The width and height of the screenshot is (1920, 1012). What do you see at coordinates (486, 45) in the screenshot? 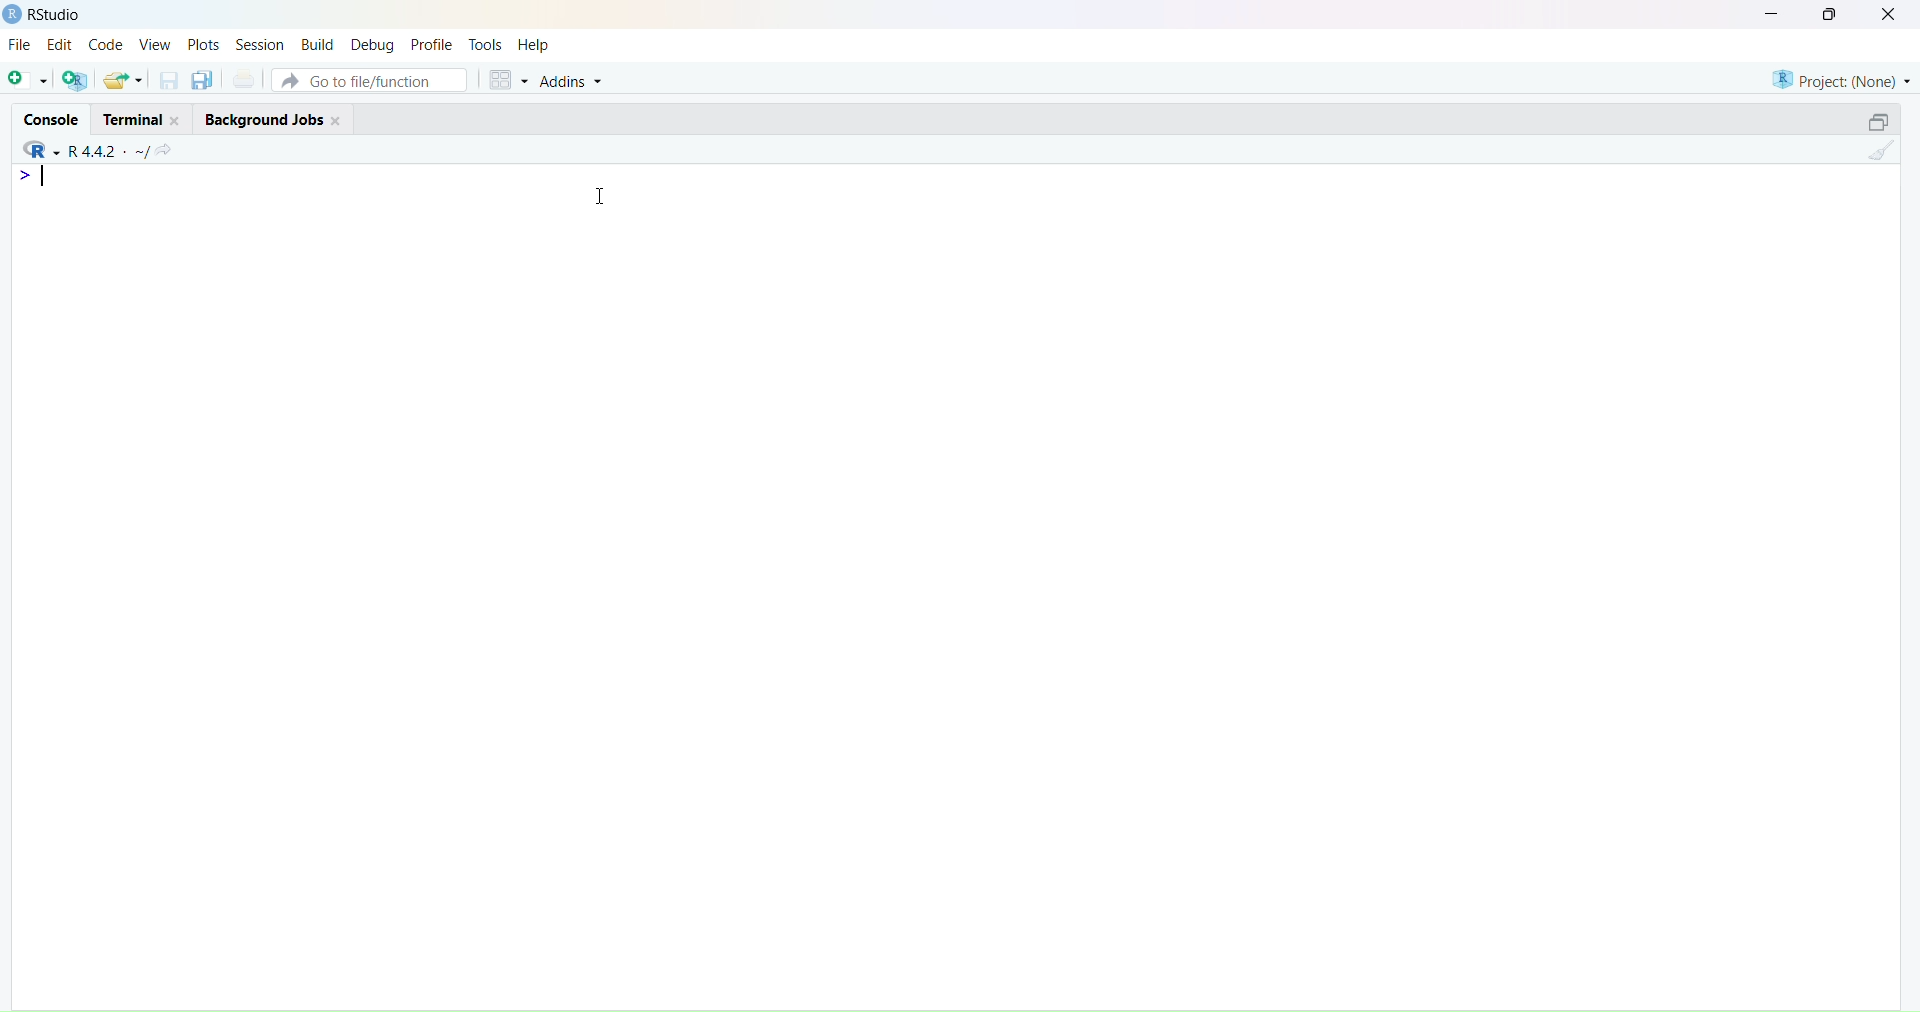
I see `tools` at bounding box center [486, 45].